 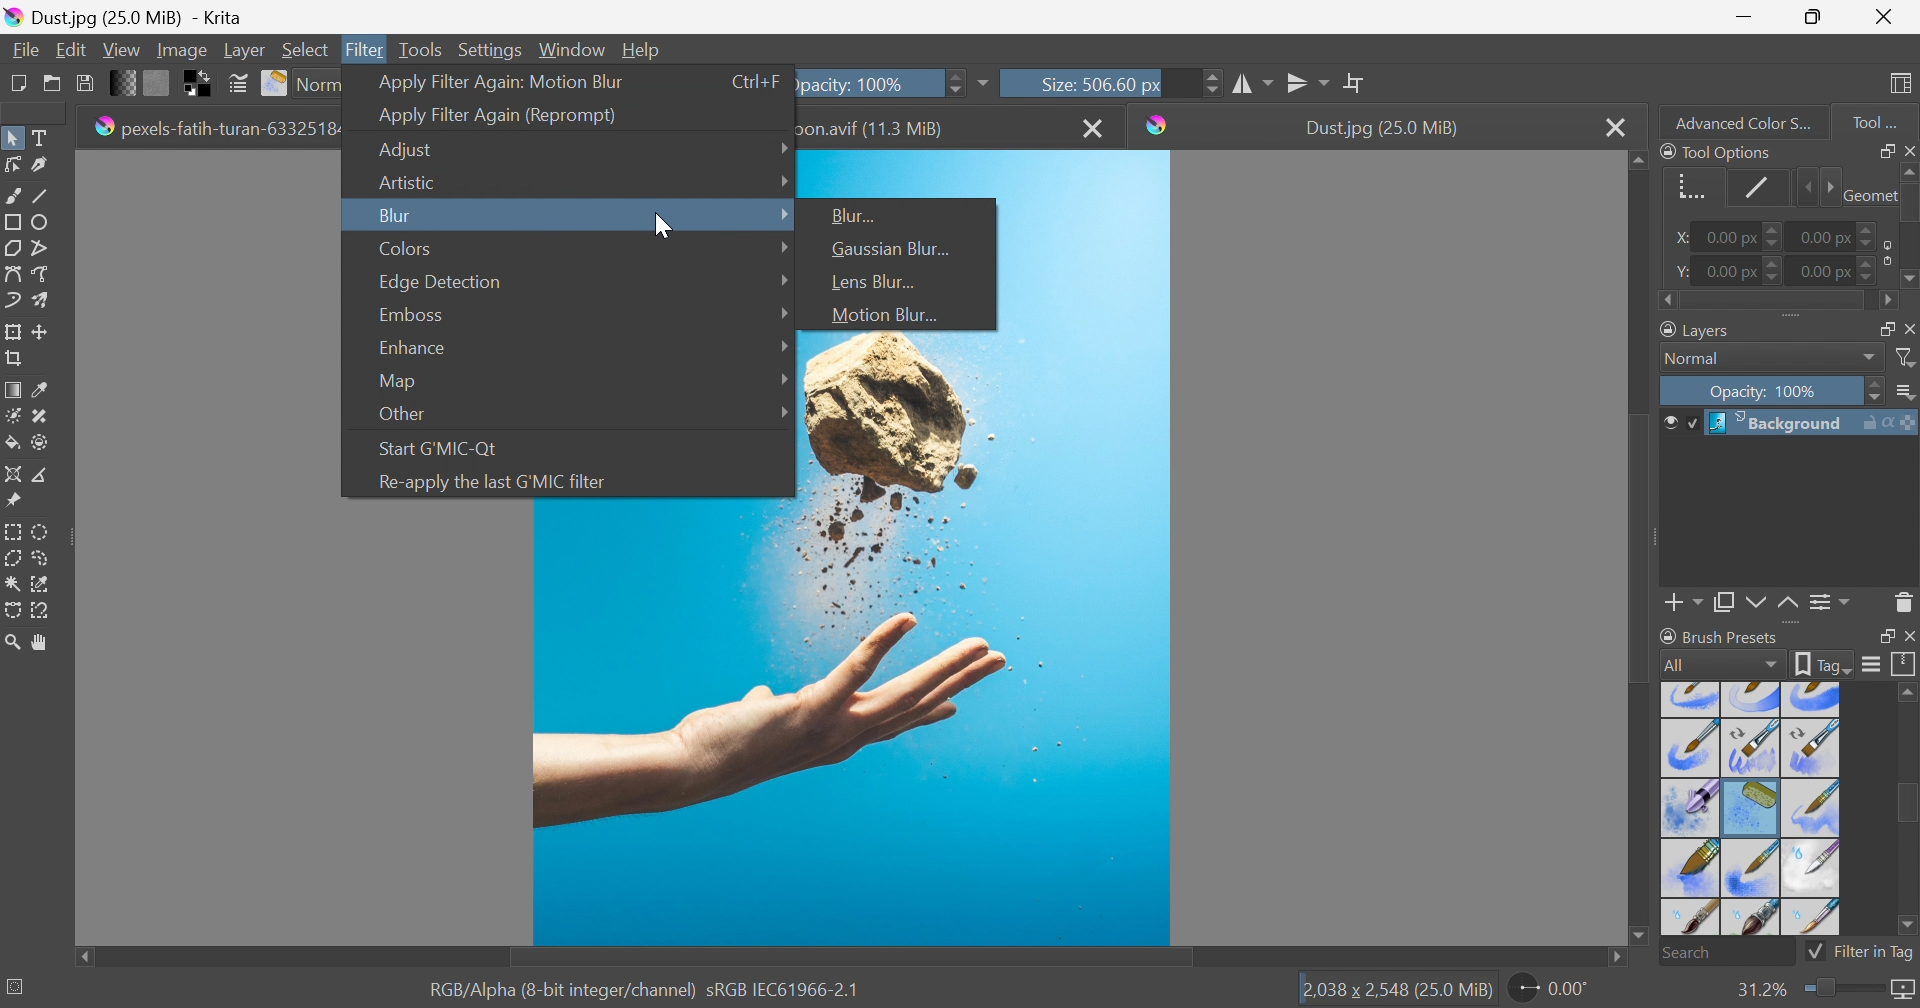 I want to click on View, so click(x=121, y=47).